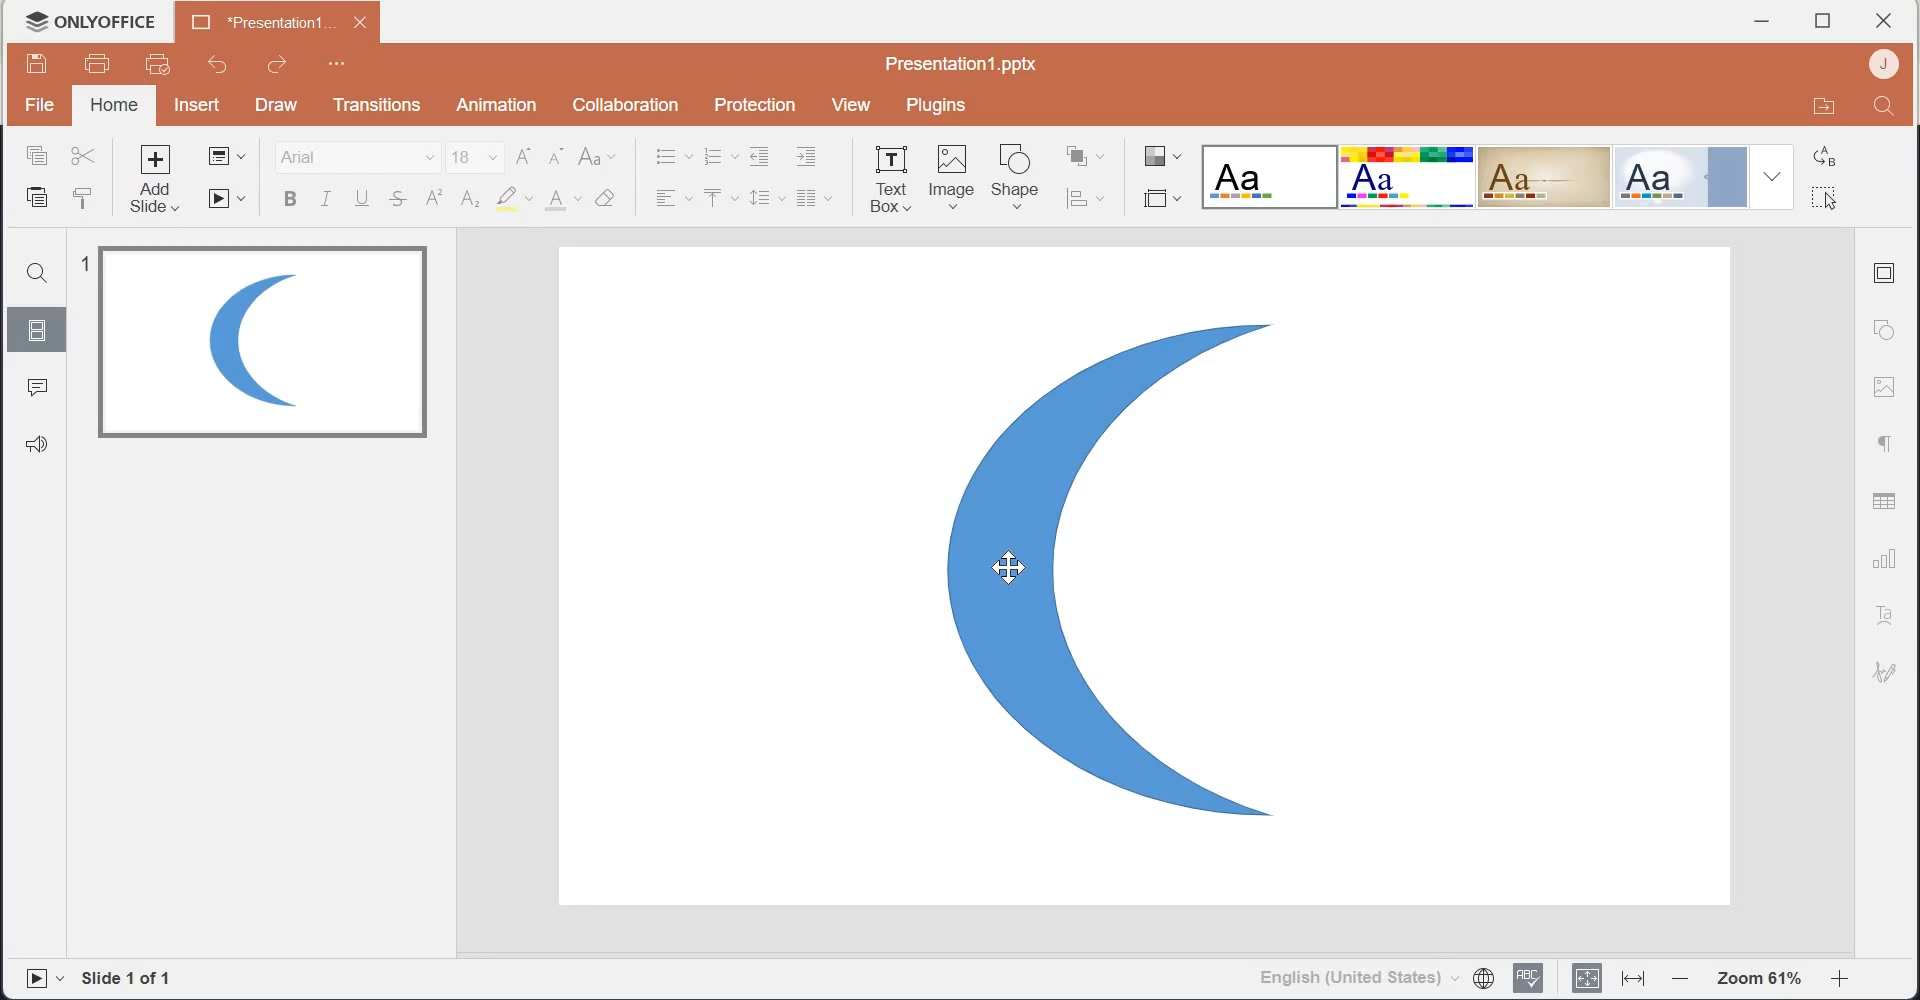 The height and width of the screenshot is (1000, 1920). What do you see at coordinates (216, 66) in the screenshot?
I see `Undo` at bounding box center [216, 66].